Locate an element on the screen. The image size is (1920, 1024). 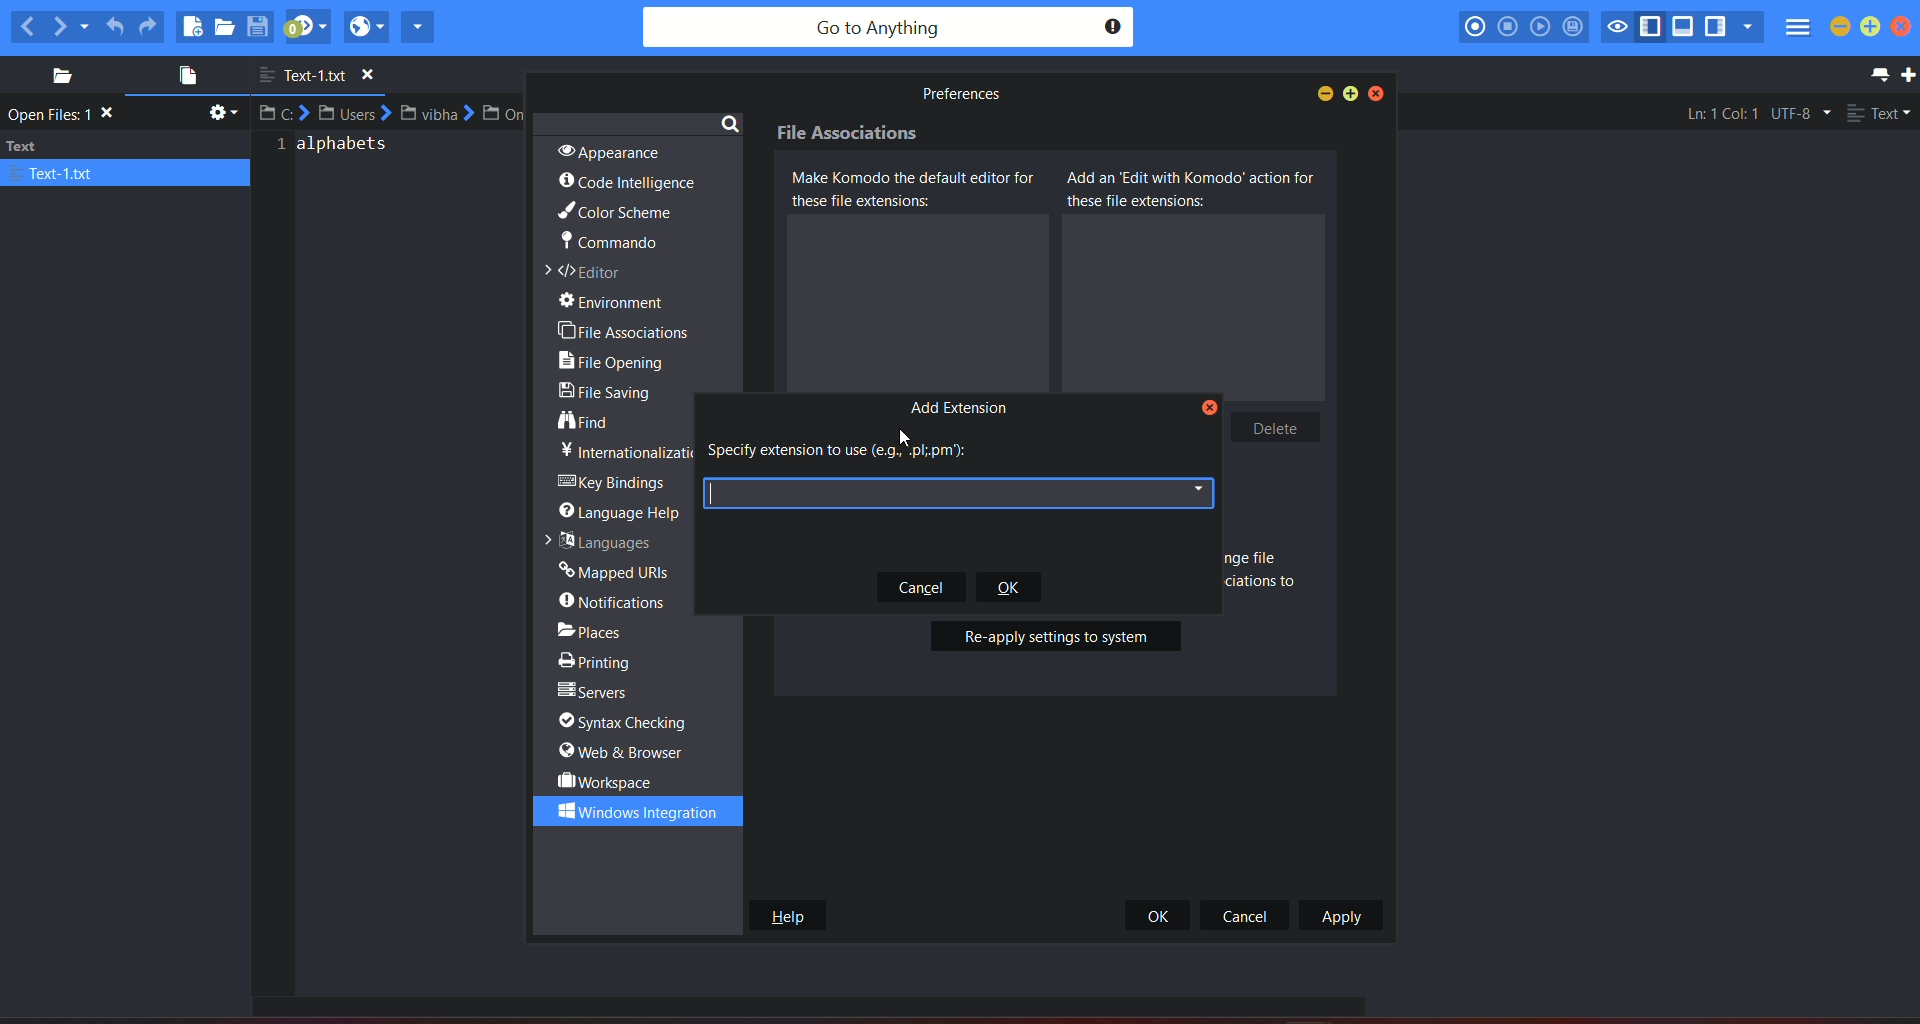
previous is located at coordinates (26, 26).